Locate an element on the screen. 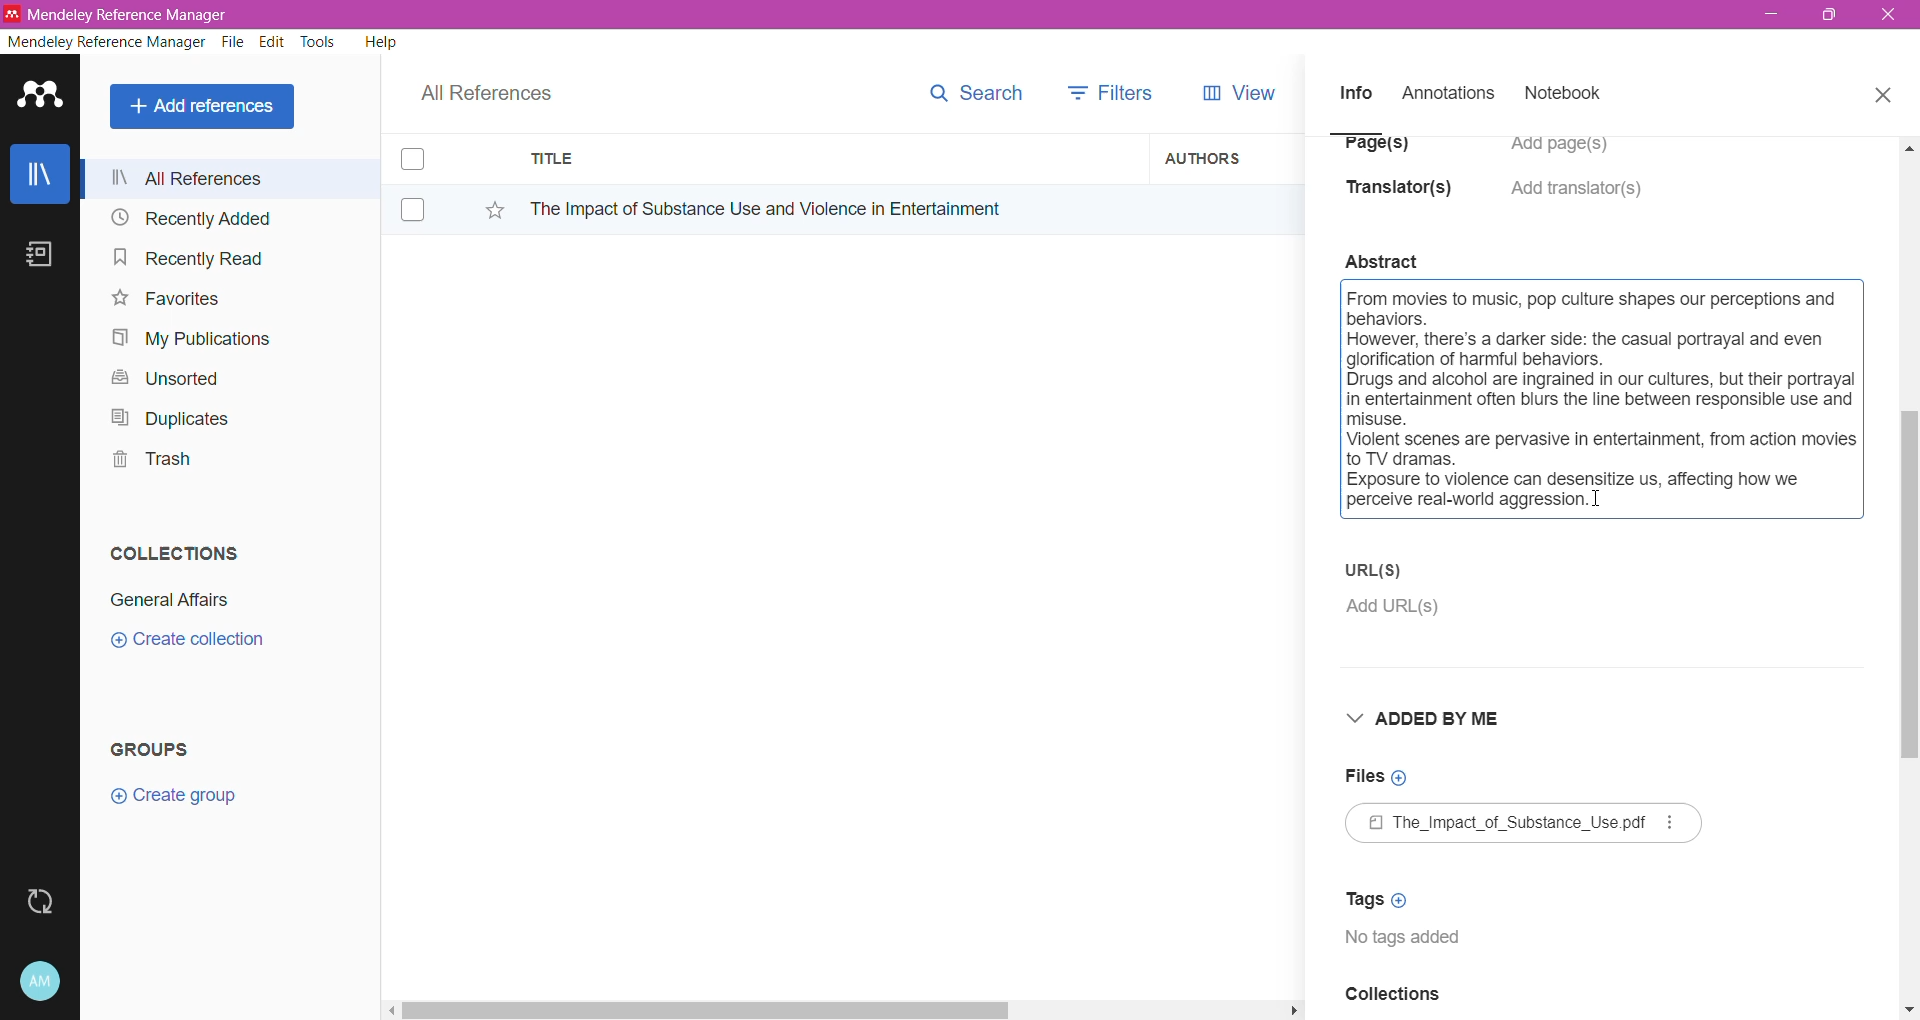 The width and height of the screenshot is (1920, 1020). Unsorted is located at coordinates (162, 377).